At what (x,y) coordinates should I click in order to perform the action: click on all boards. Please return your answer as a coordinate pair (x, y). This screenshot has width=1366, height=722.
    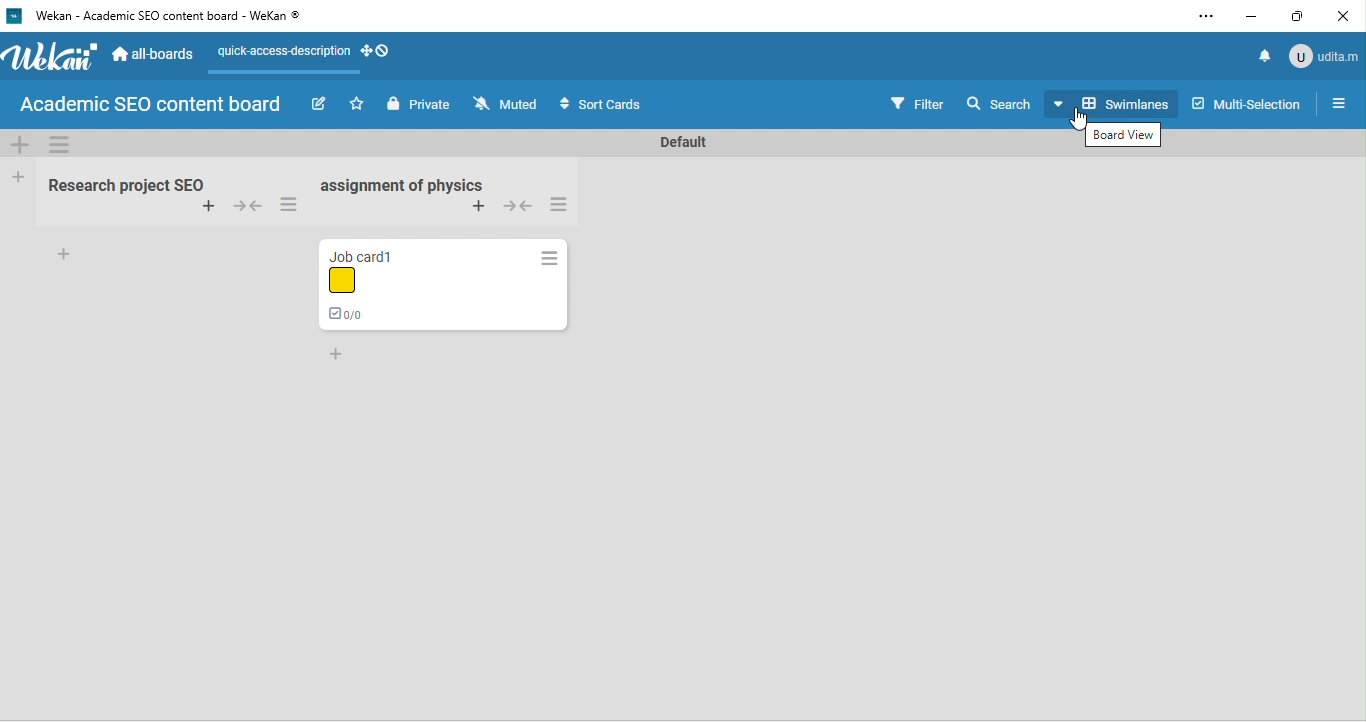
    Looking at the image, I should click on (152, 54).